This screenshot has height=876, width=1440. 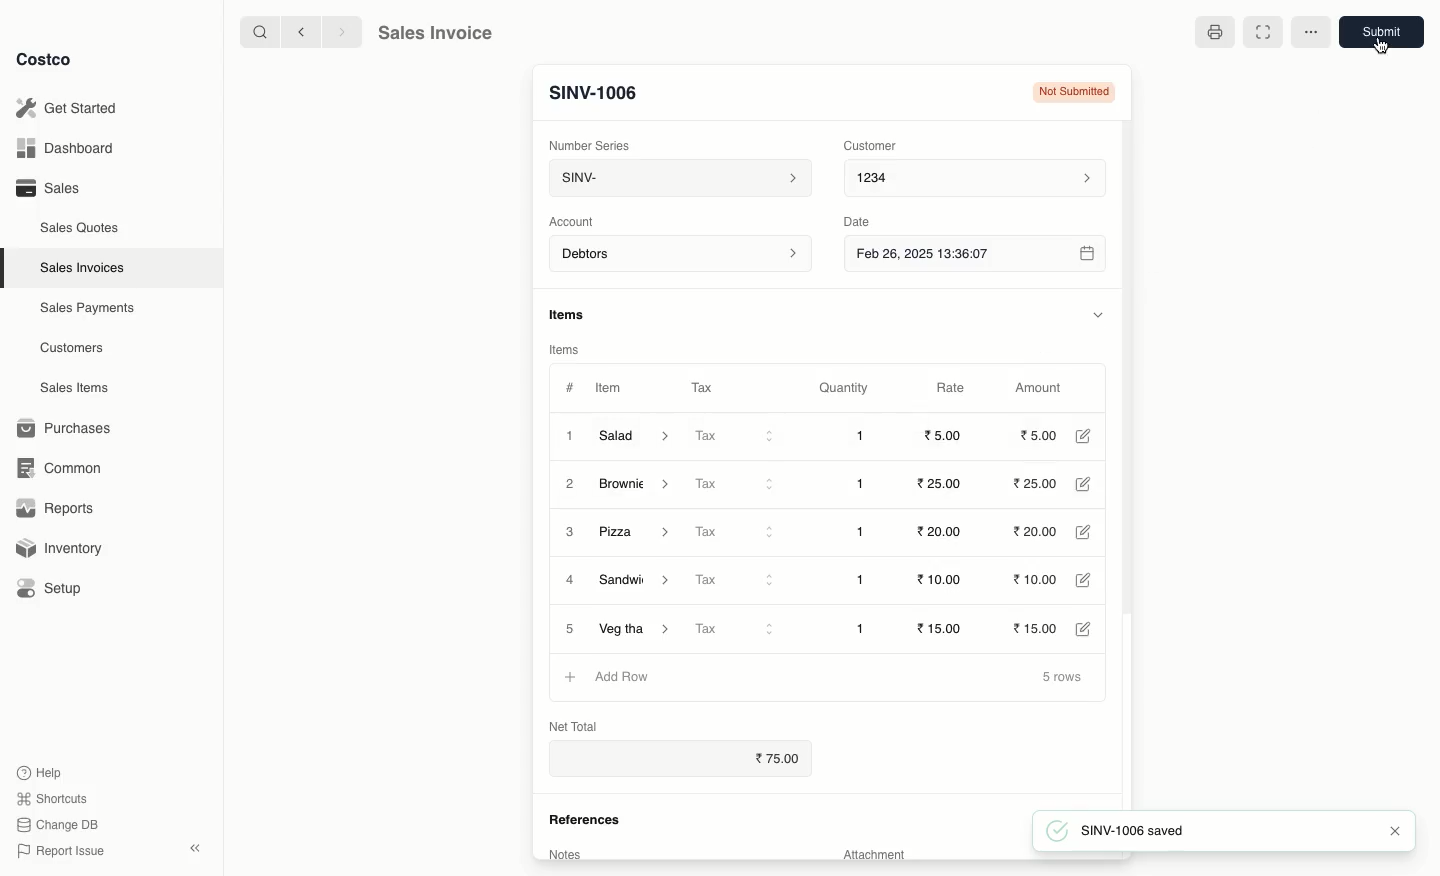 What do you see at coordinates (1086, 485) in the screenshot?
I see `Edit` at bounding box center [1086, 485].